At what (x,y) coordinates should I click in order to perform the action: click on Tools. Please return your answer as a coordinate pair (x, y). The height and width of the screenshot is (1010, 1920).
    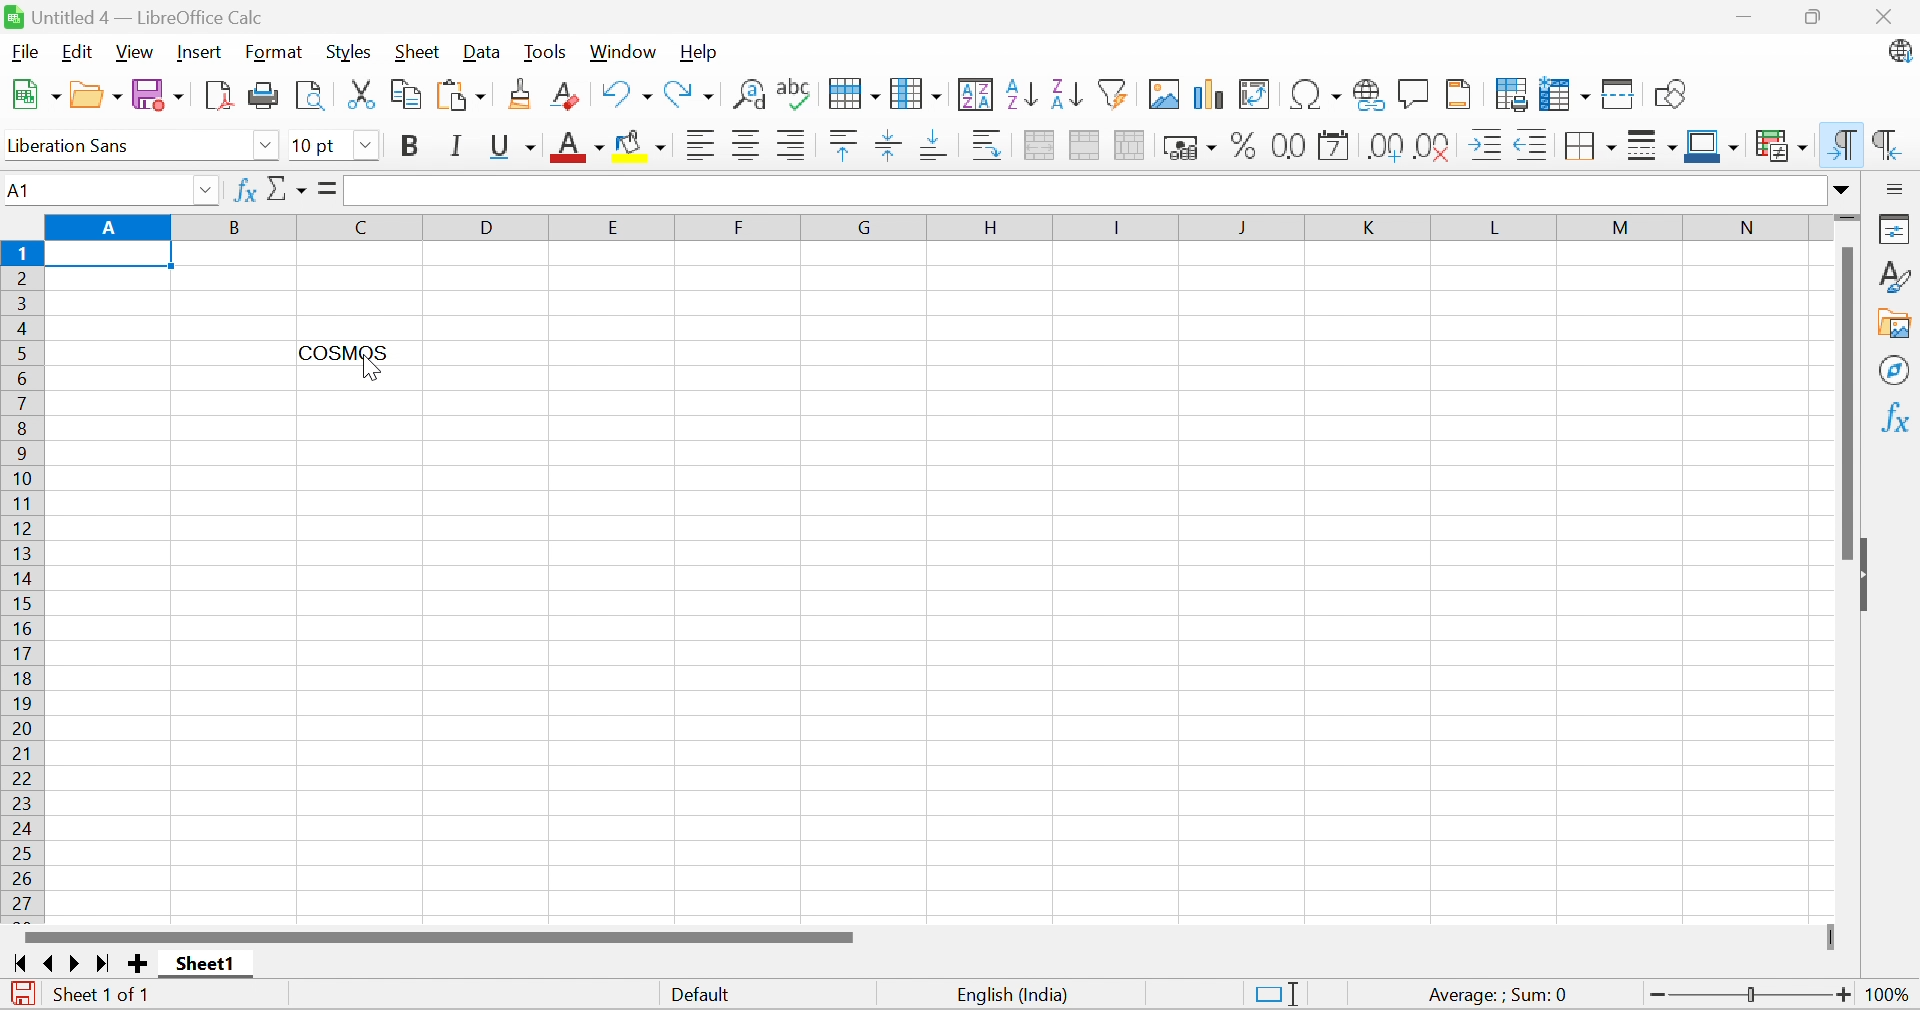
    Looking at the image, I should click on (547, 51).